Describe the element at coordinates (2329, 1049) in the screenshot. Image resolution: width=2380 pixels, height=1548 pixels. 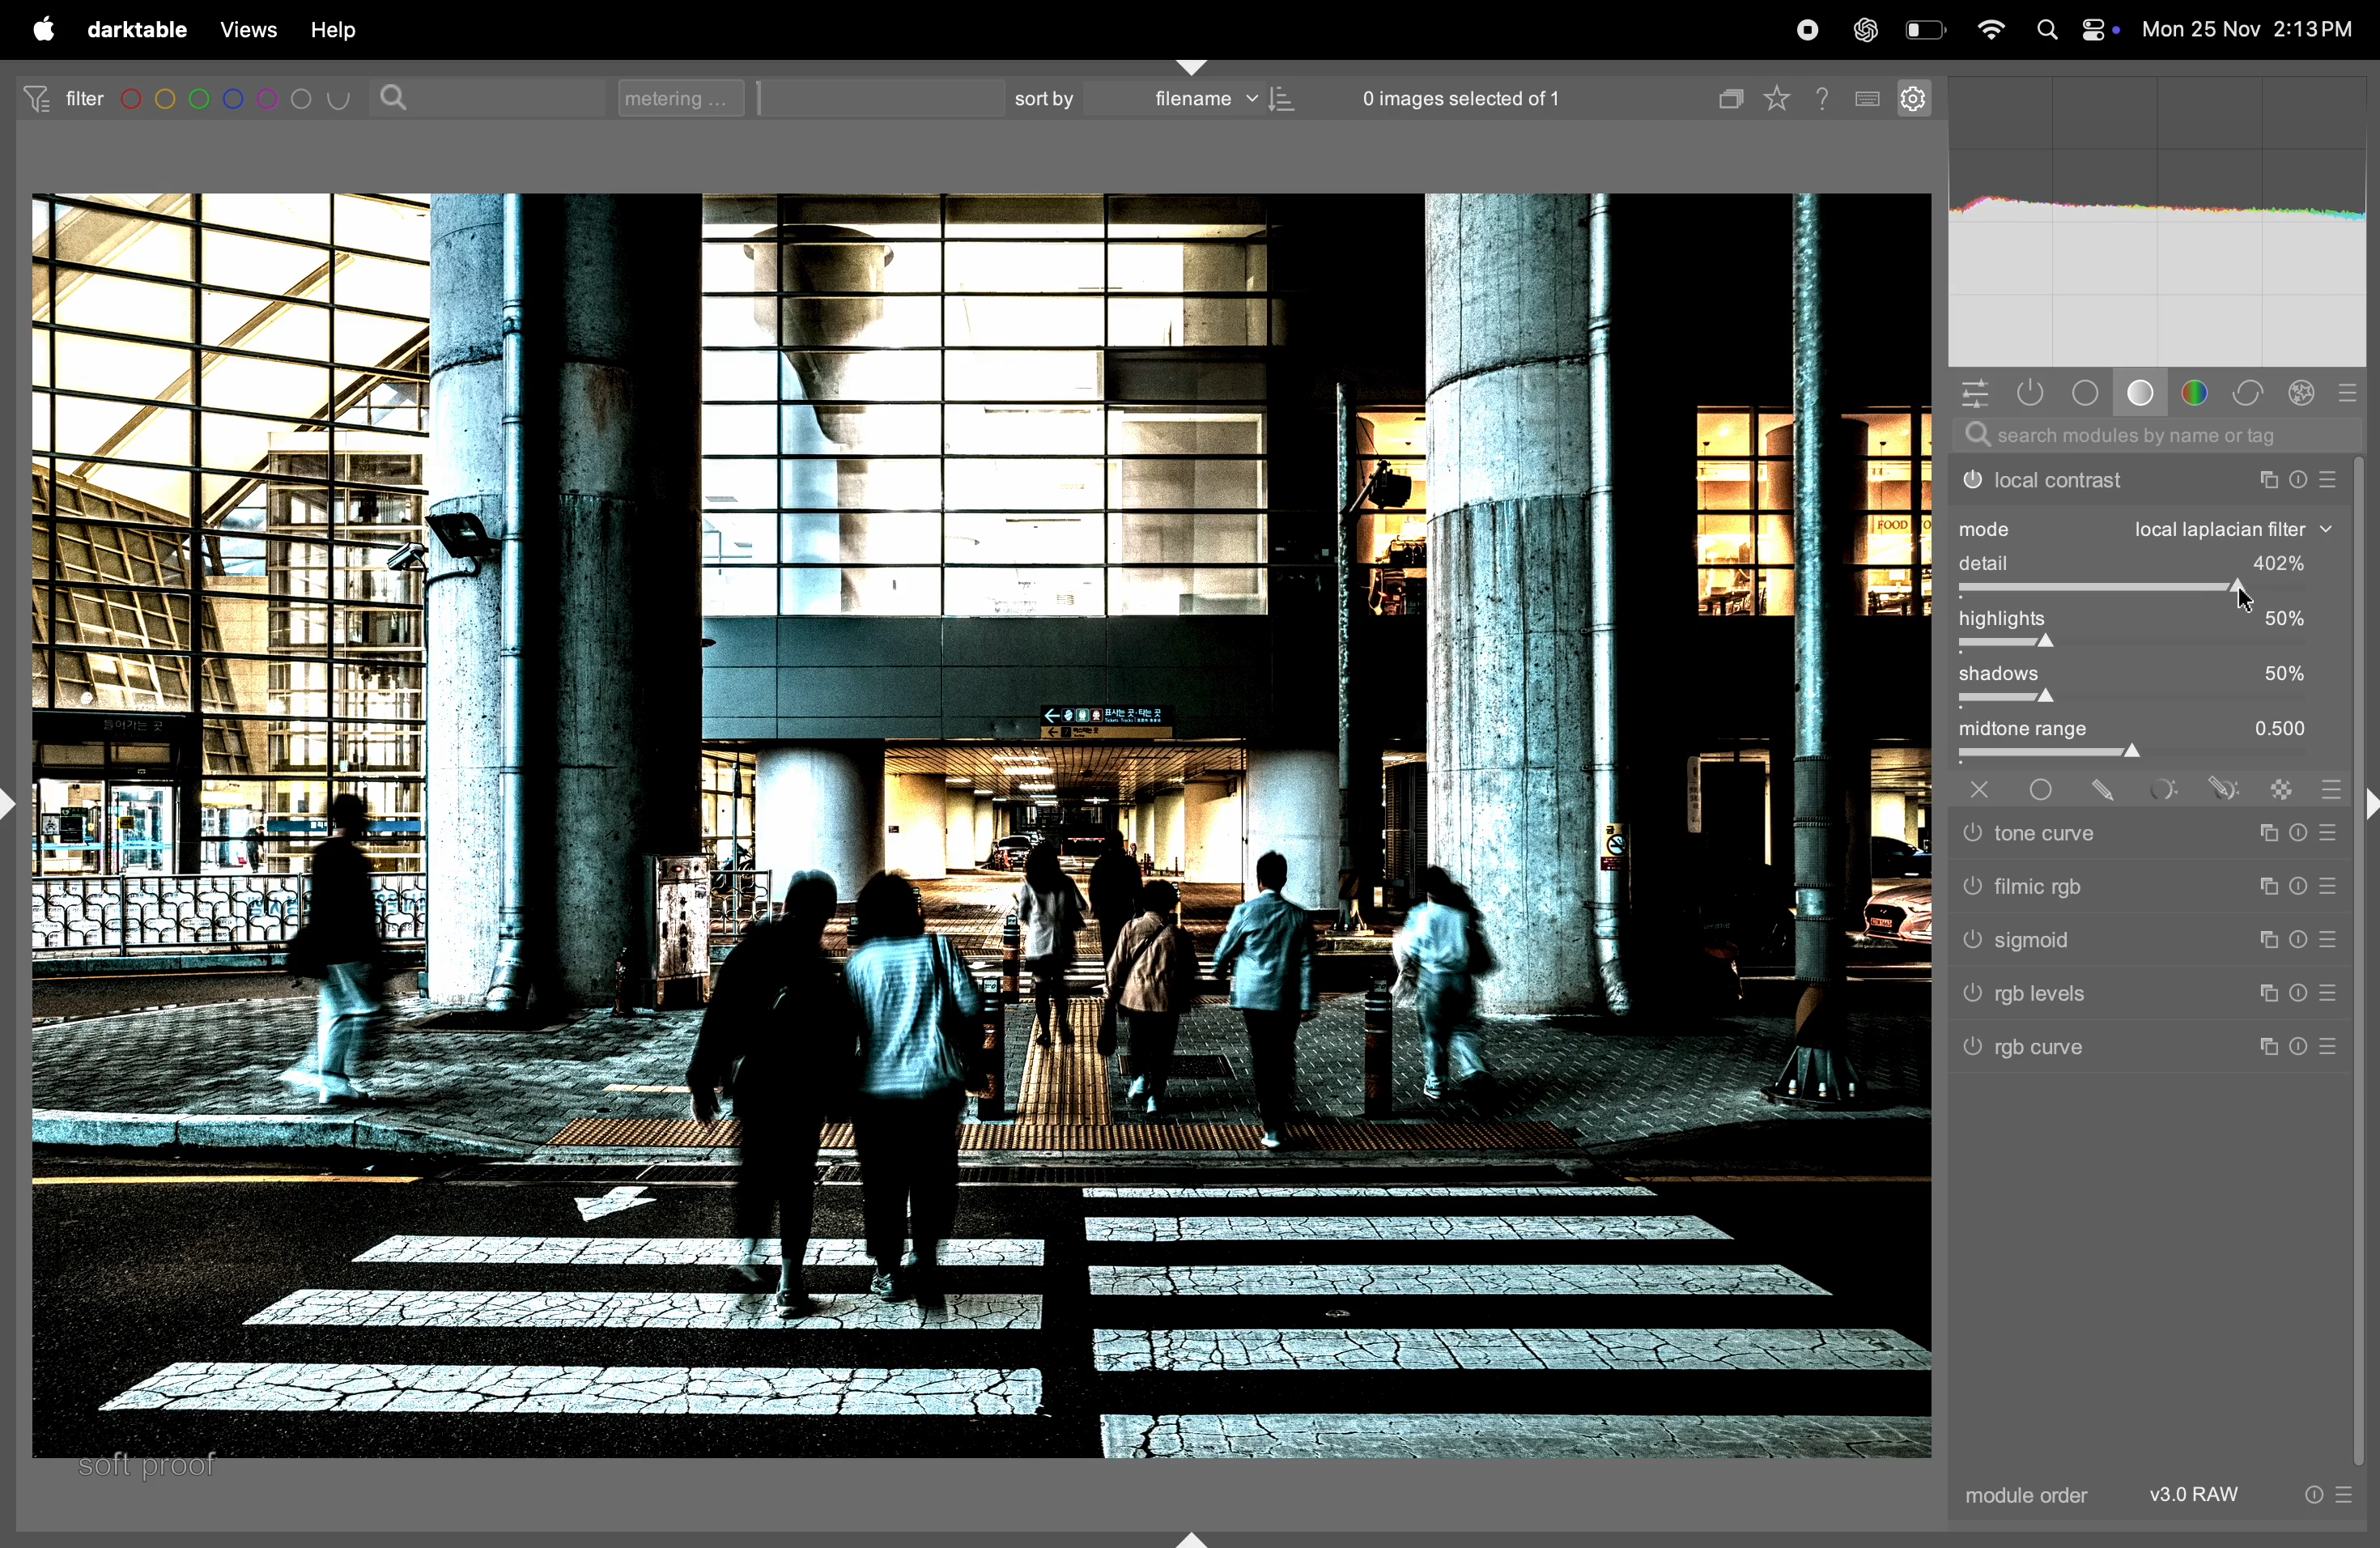
I see `preset` at that location.